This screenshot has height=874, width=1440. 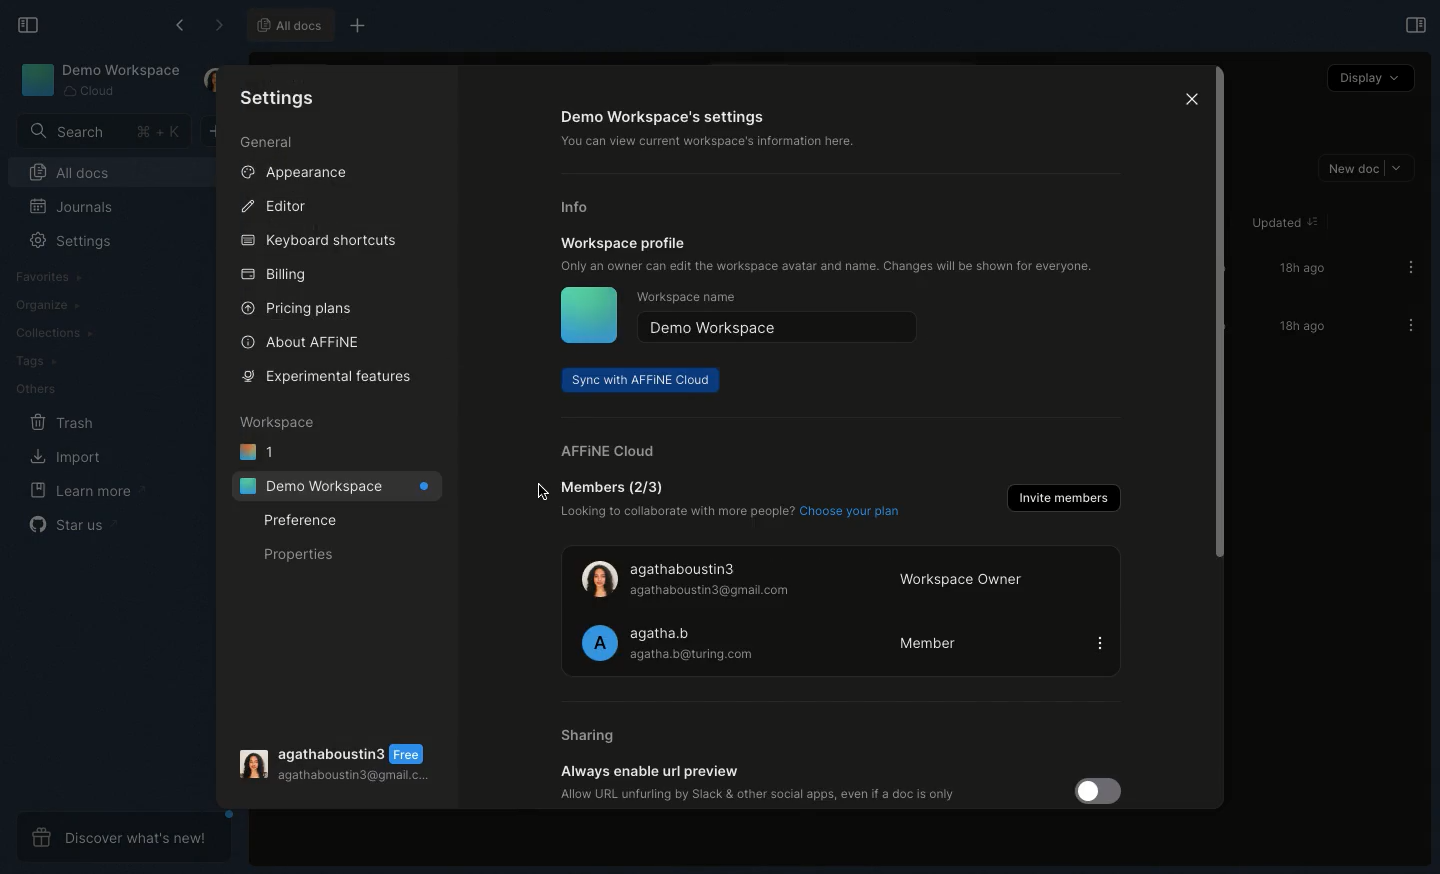 I want to click on Demo workspace, so click(x=332, y=486).